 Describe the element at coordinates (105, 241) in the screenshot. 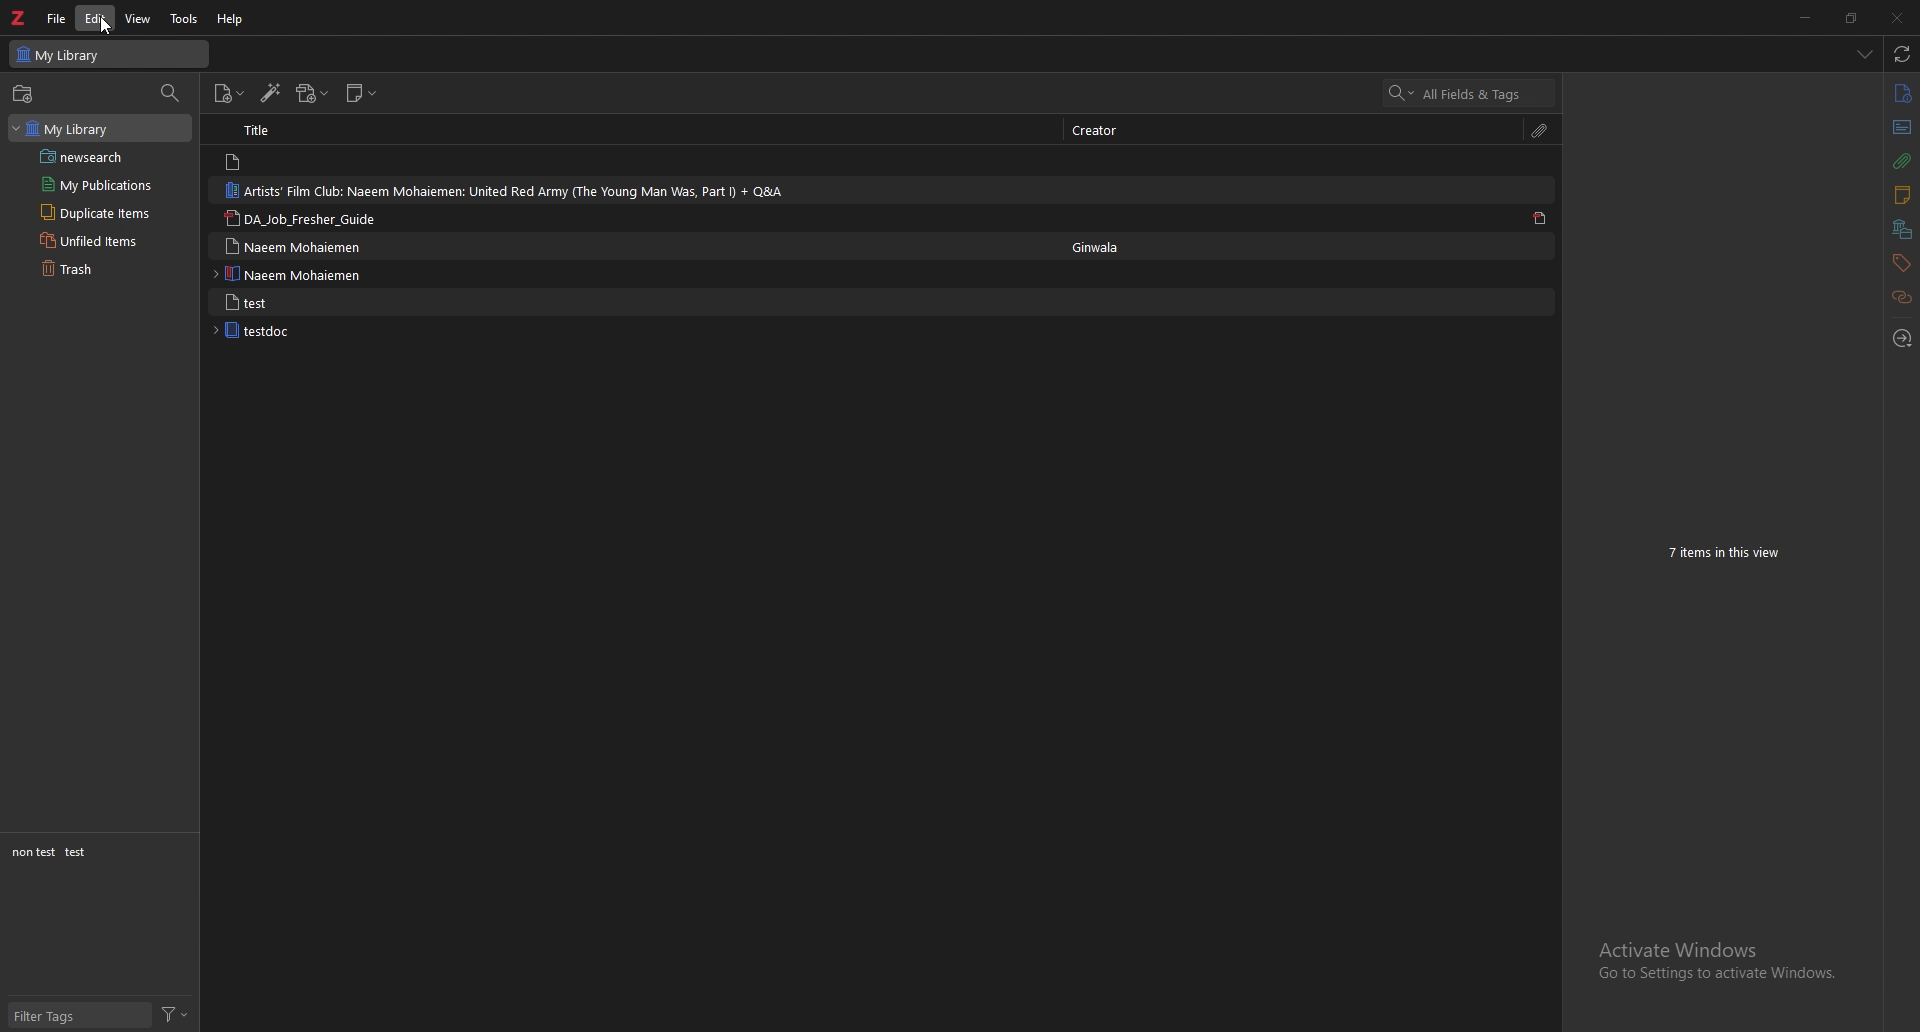

I see `unfiled items` at that location.